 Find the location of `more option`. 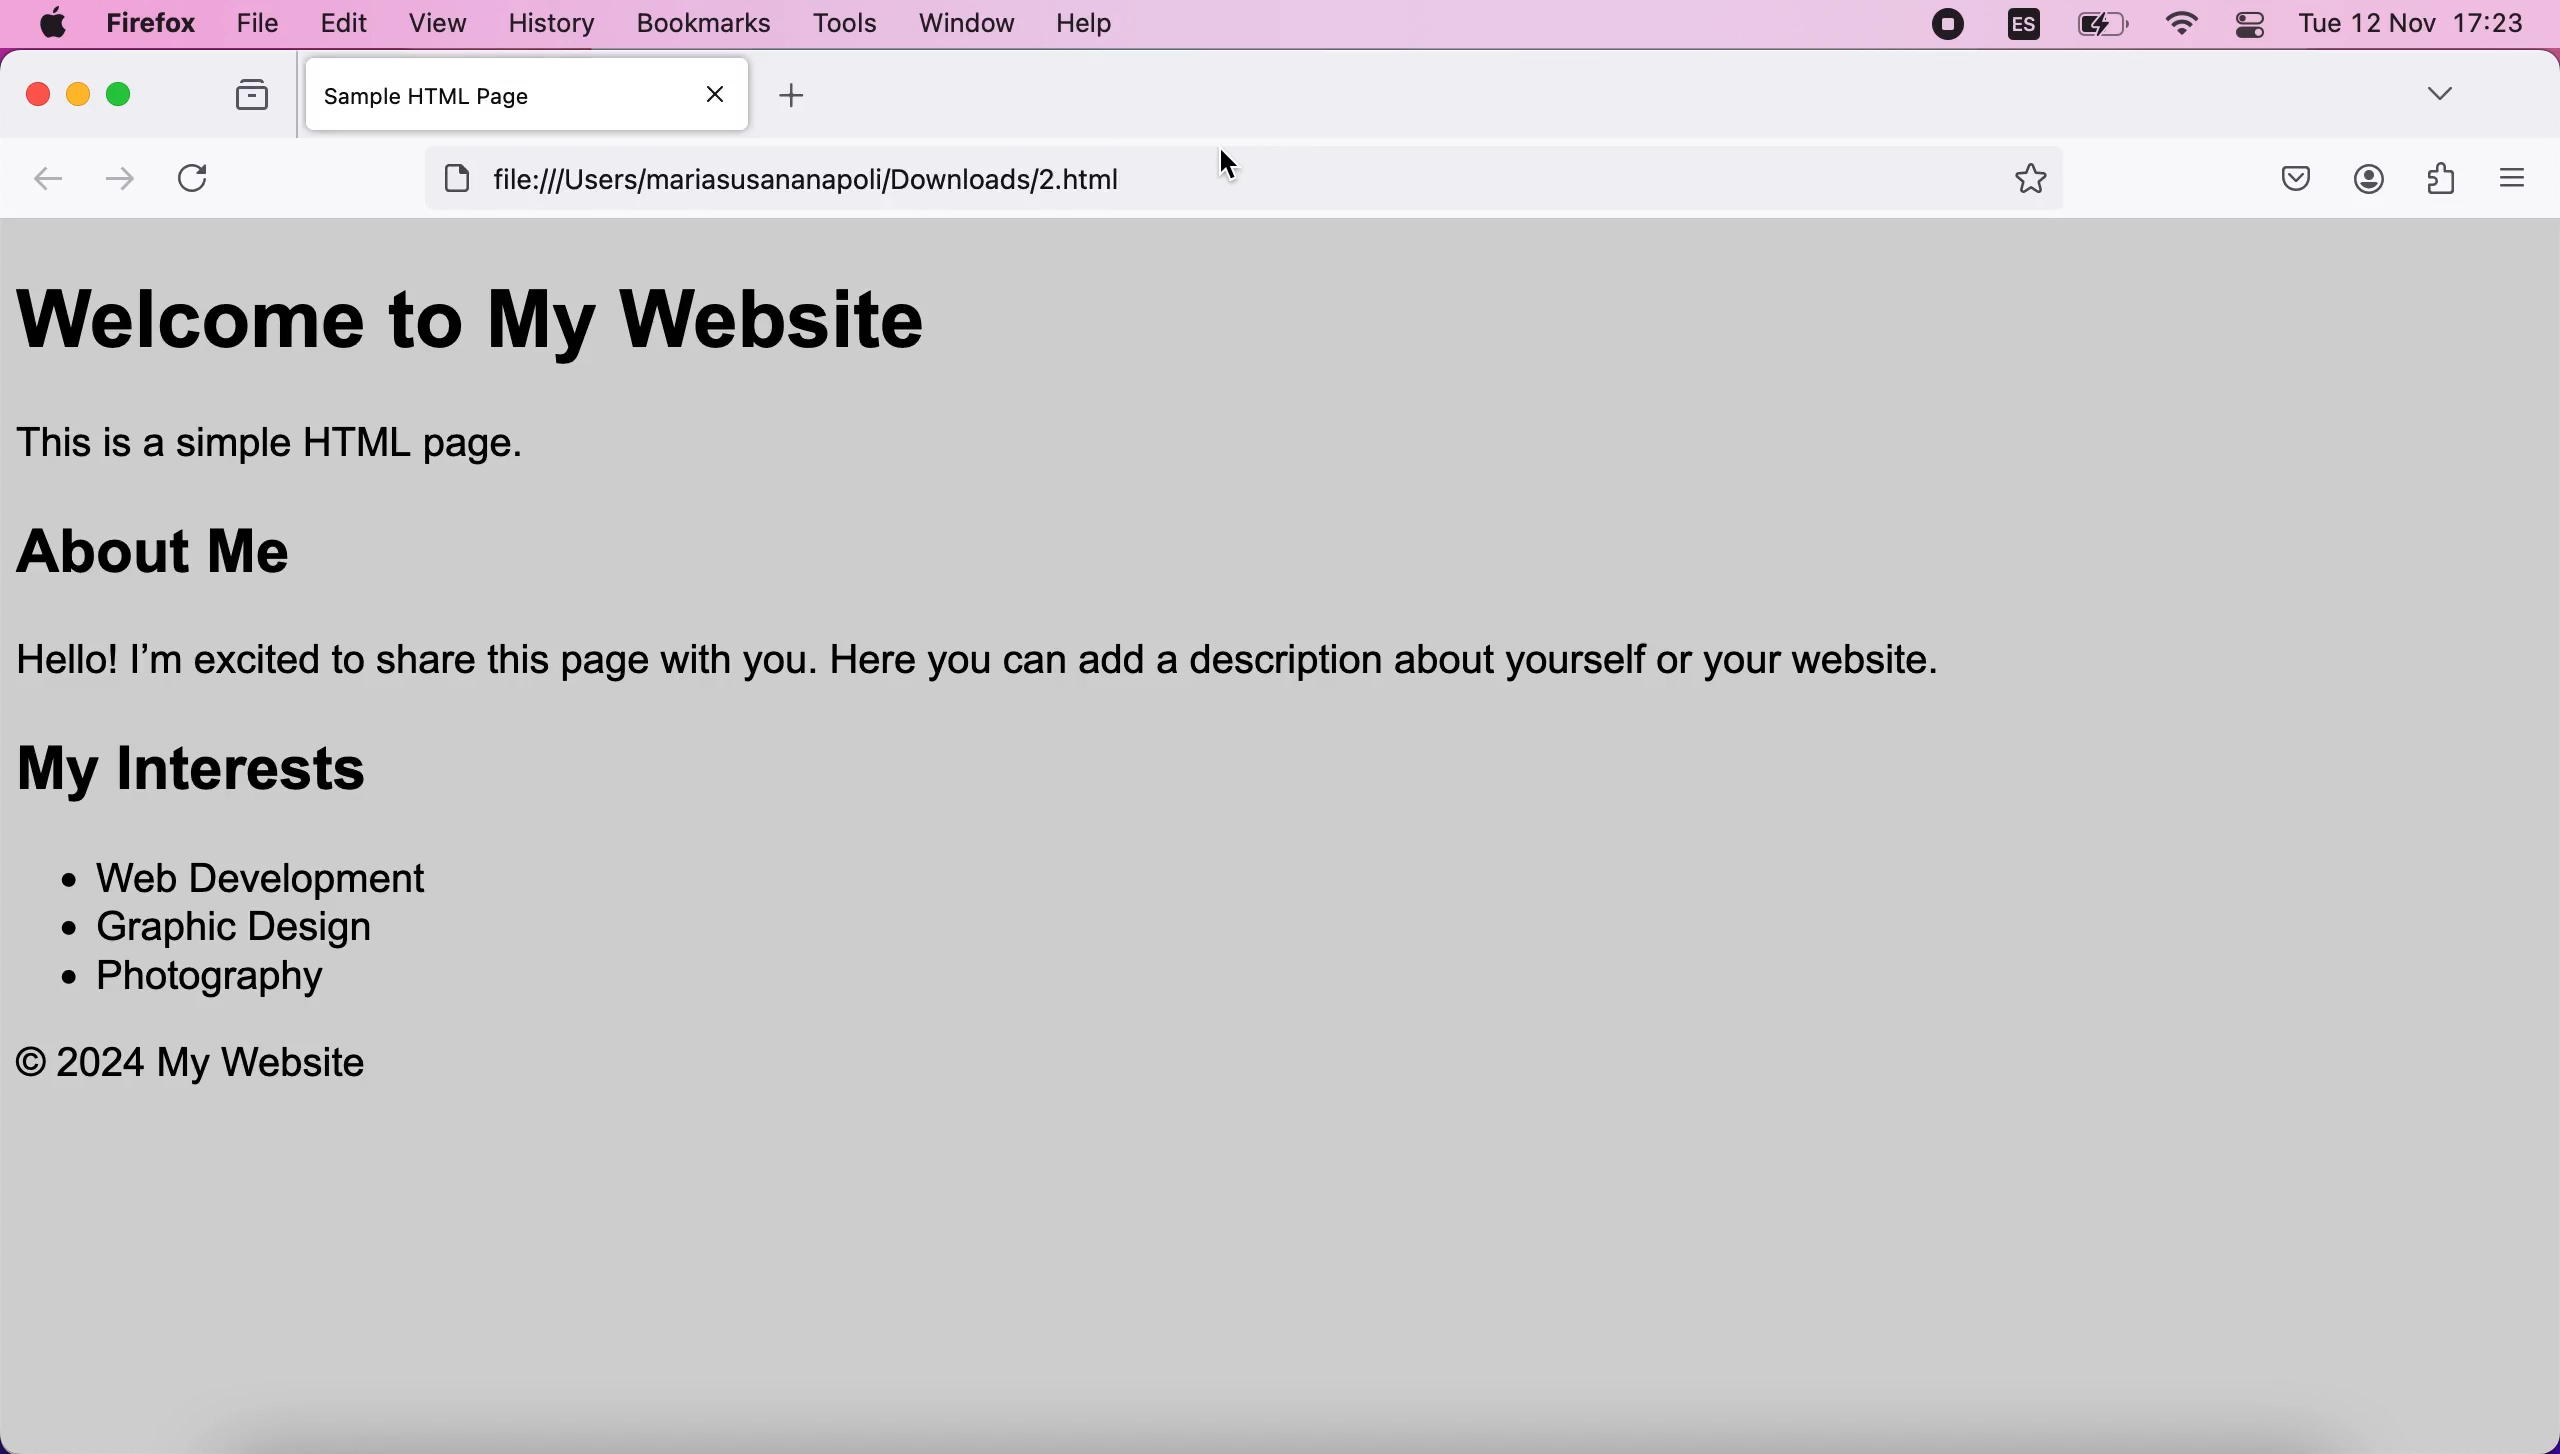

more option is located at coordinates (2442, 98).